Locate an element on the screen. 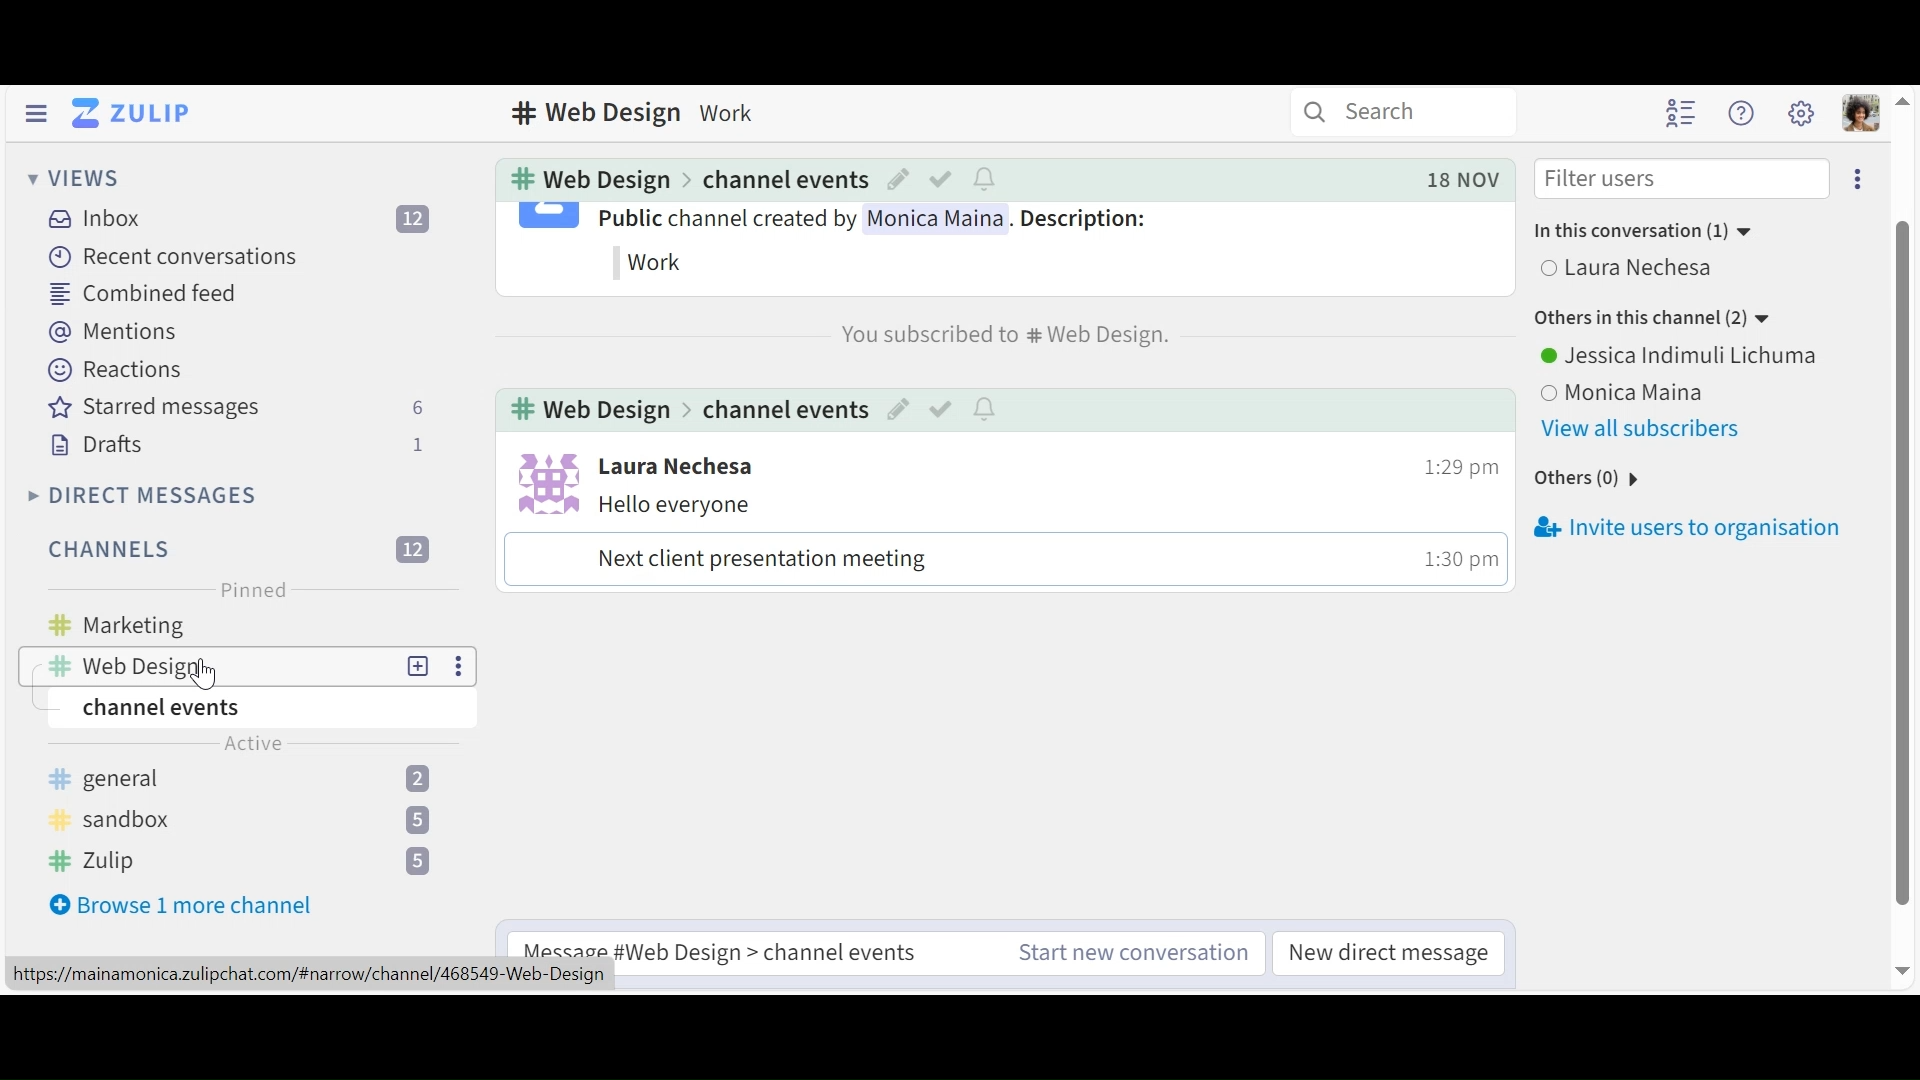 The height and width of the screenshot is (1080, 1920). Channels is located at coordinates (238, 550).